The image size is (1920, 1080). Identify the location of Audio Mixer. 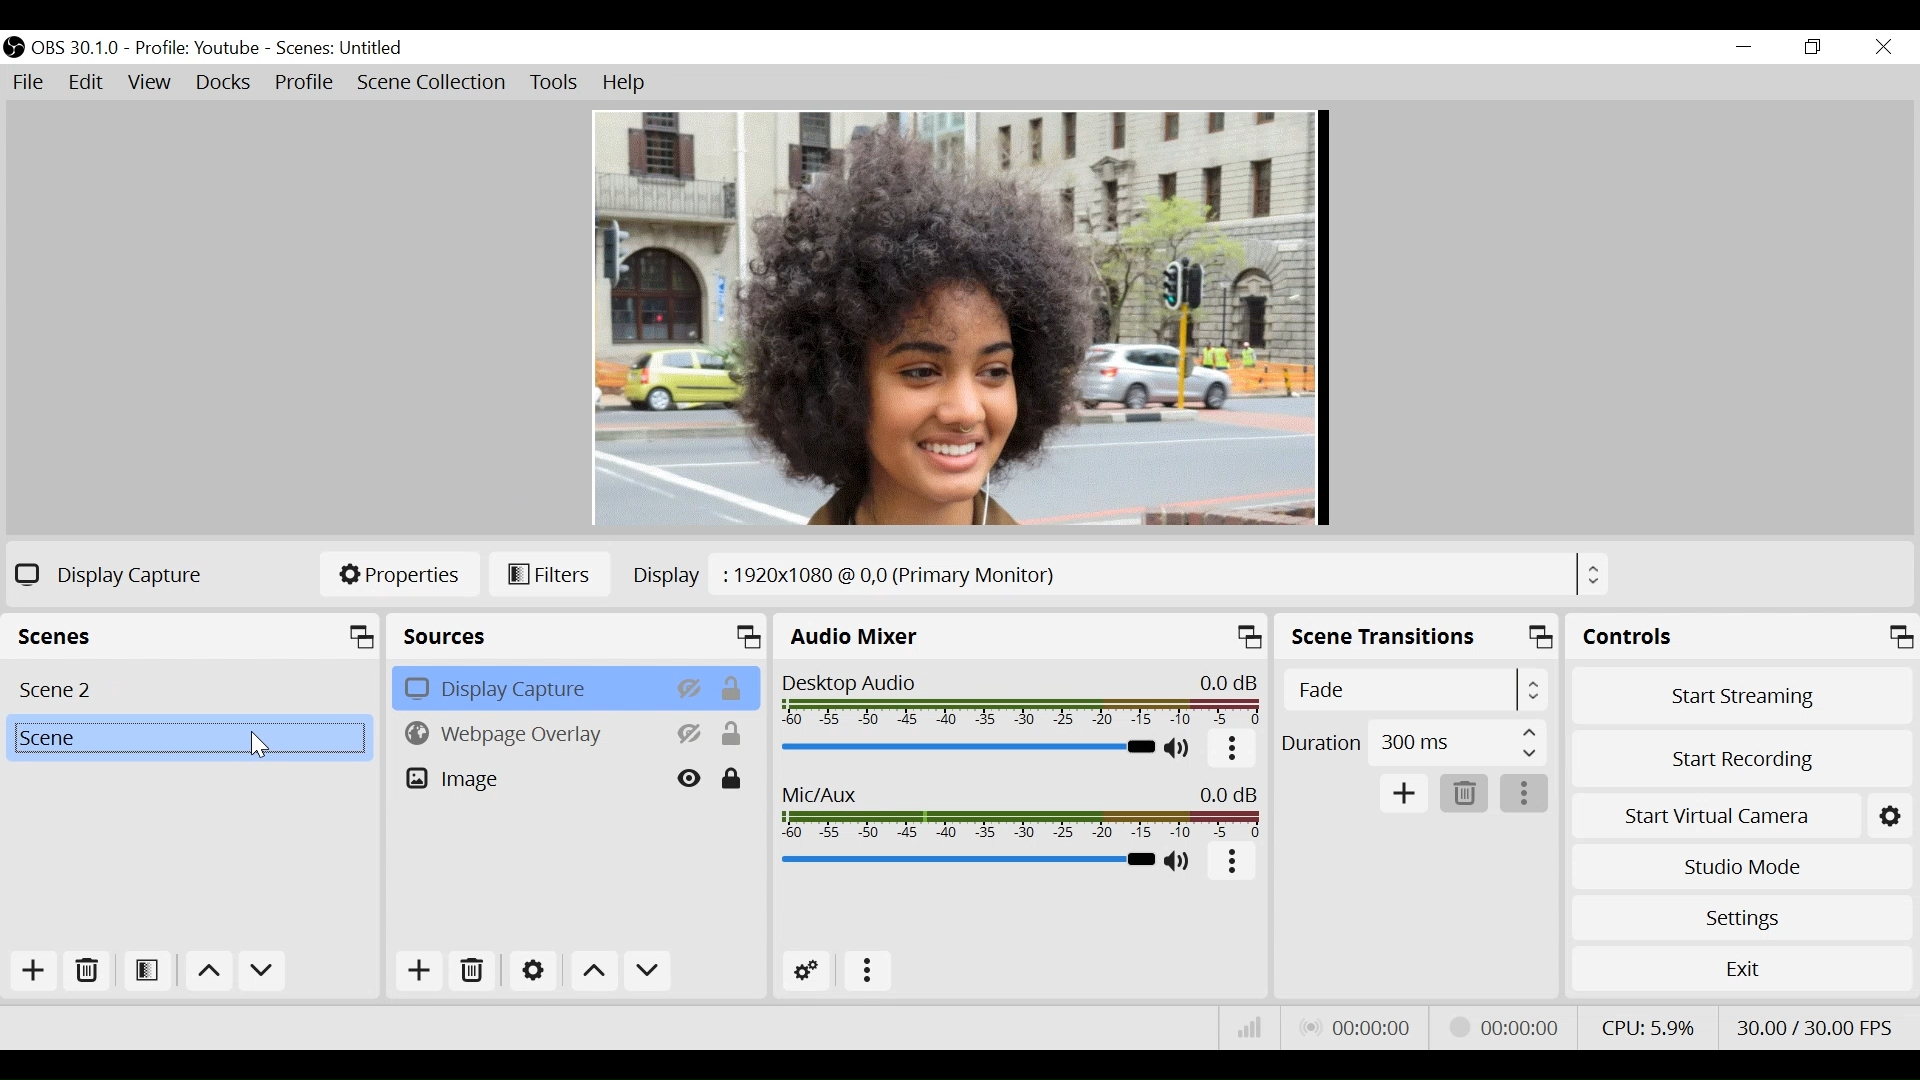
(1022, 635).